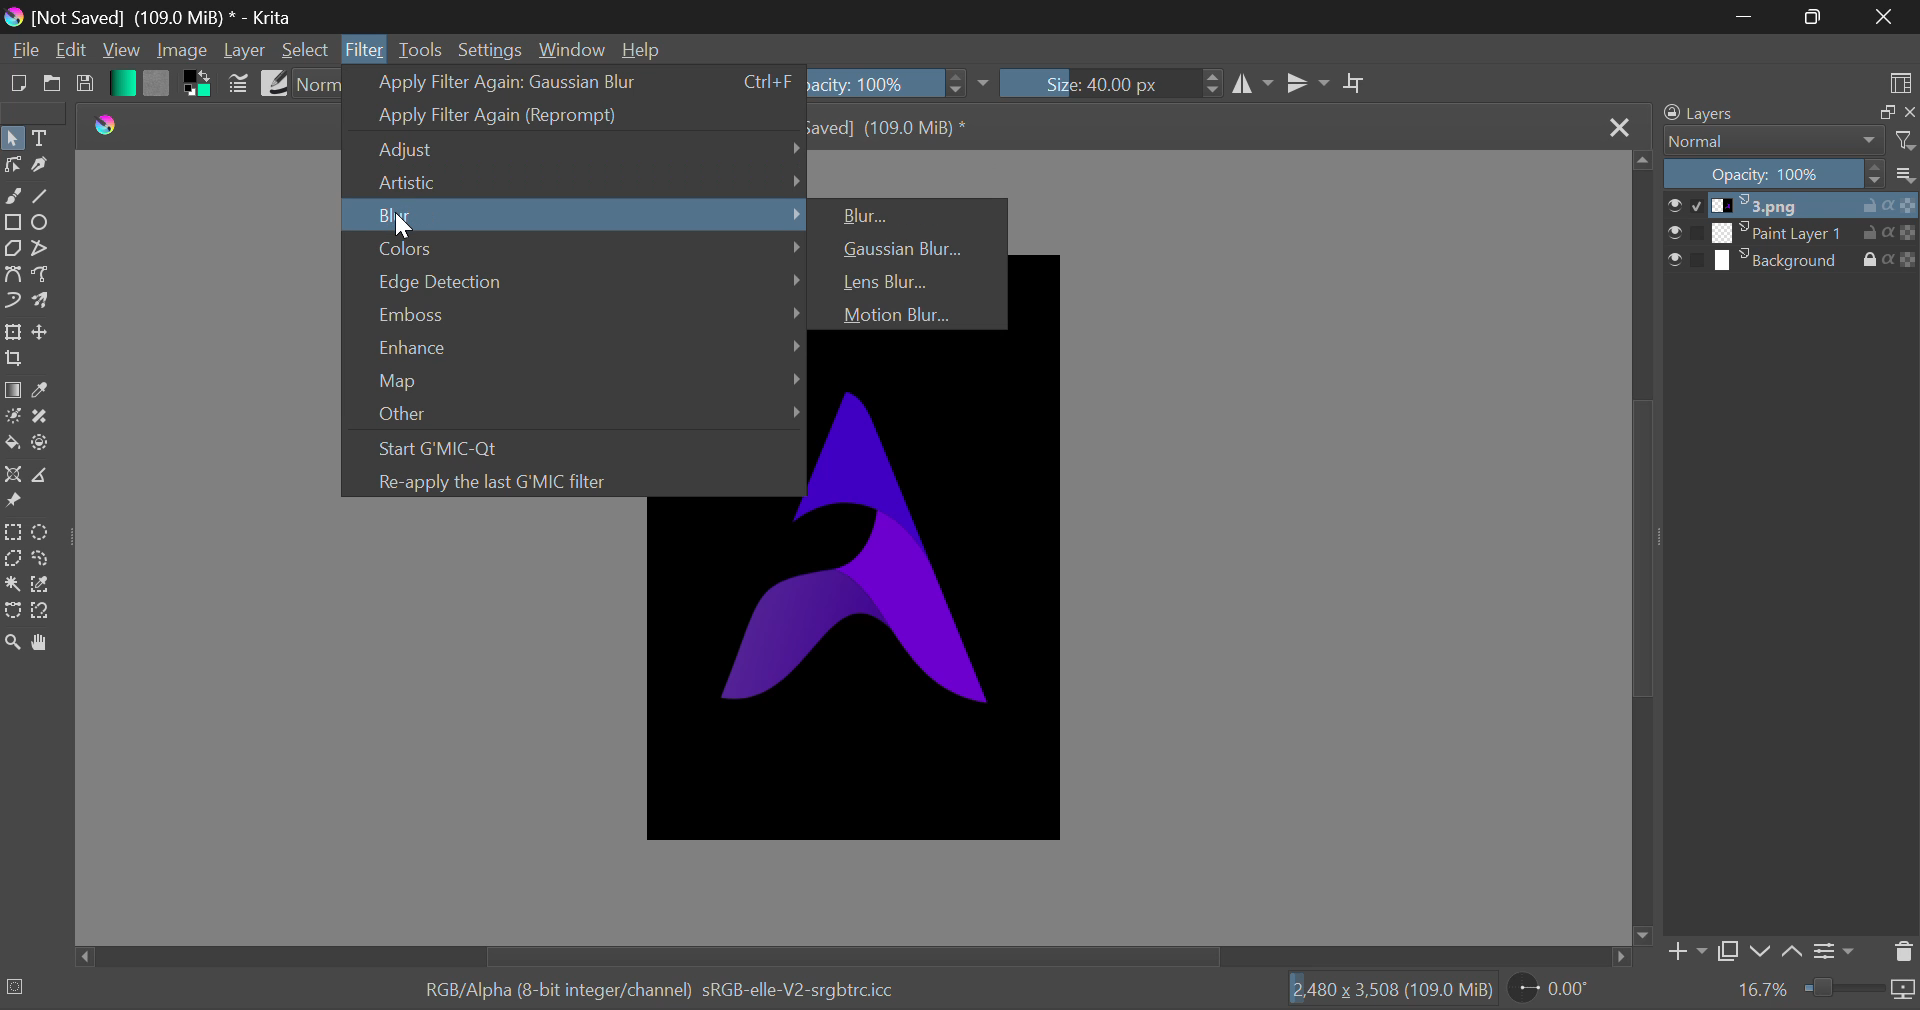  I want to click on Opacity 100%, so click(1793, 175).